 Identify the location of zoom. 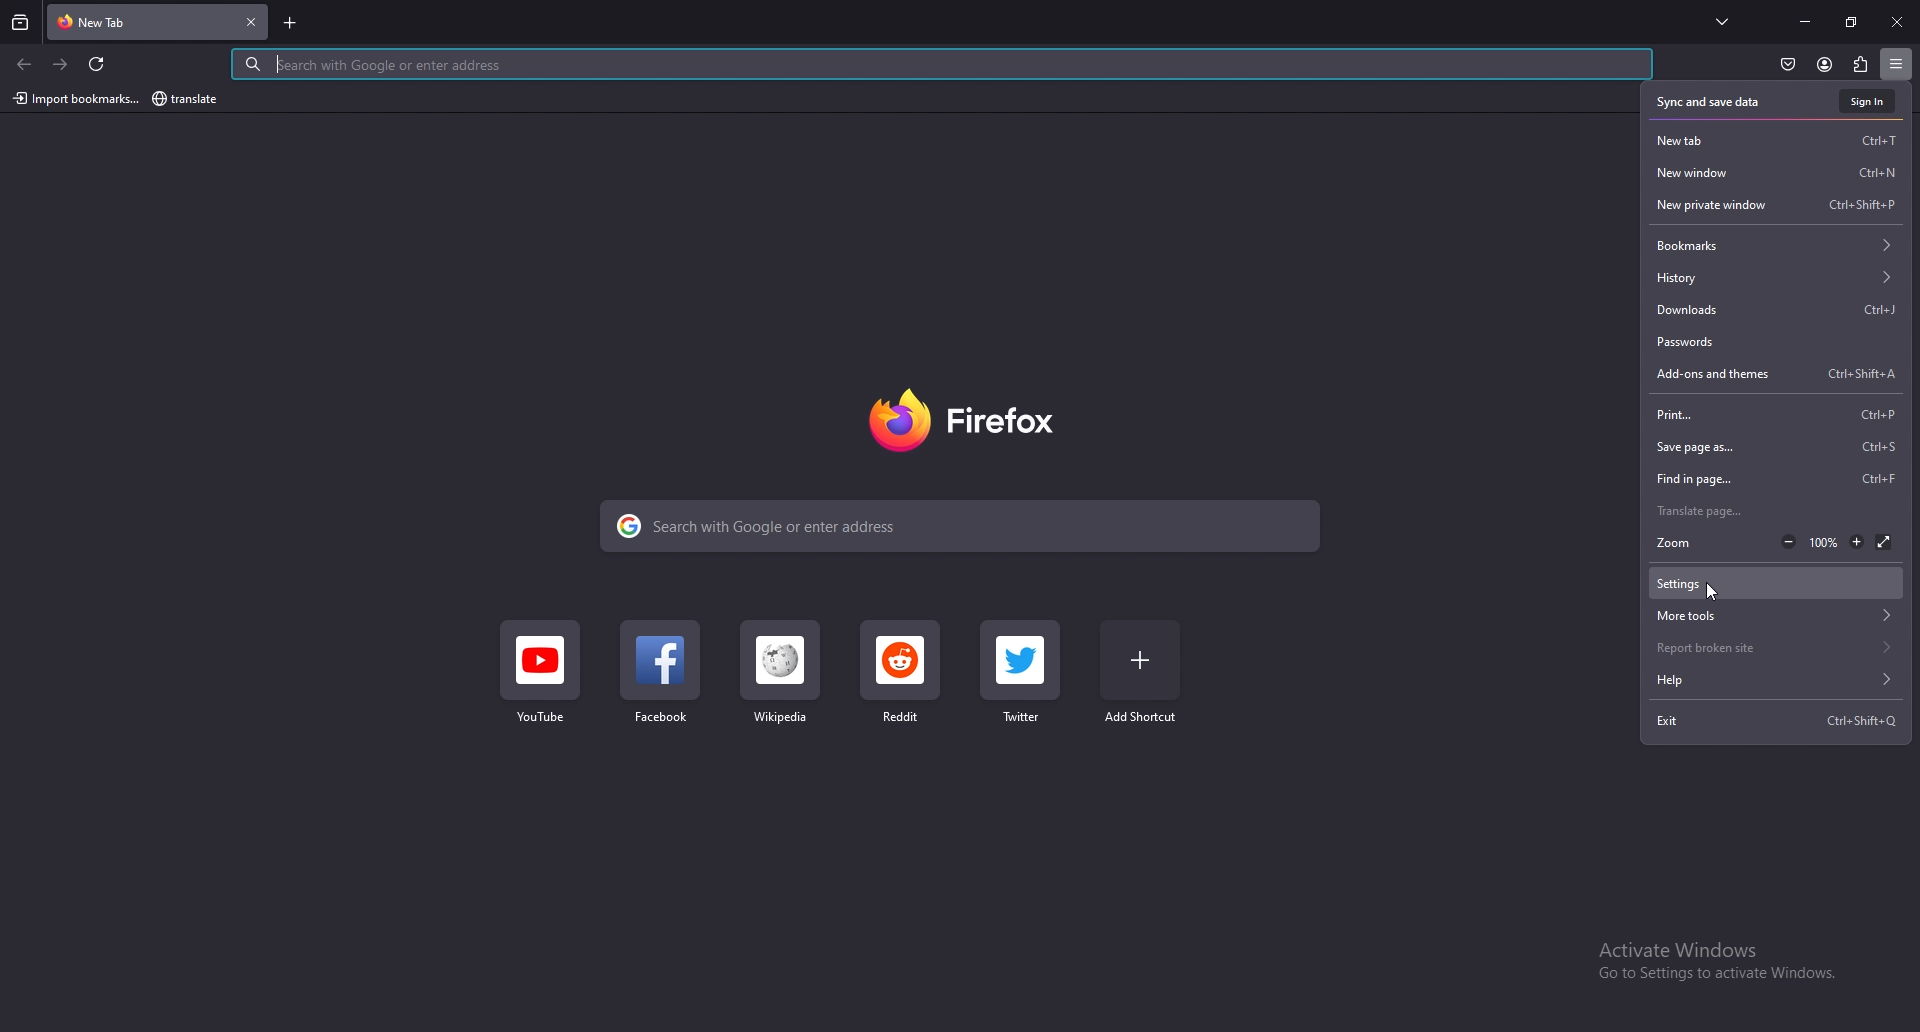
(1690, 543).